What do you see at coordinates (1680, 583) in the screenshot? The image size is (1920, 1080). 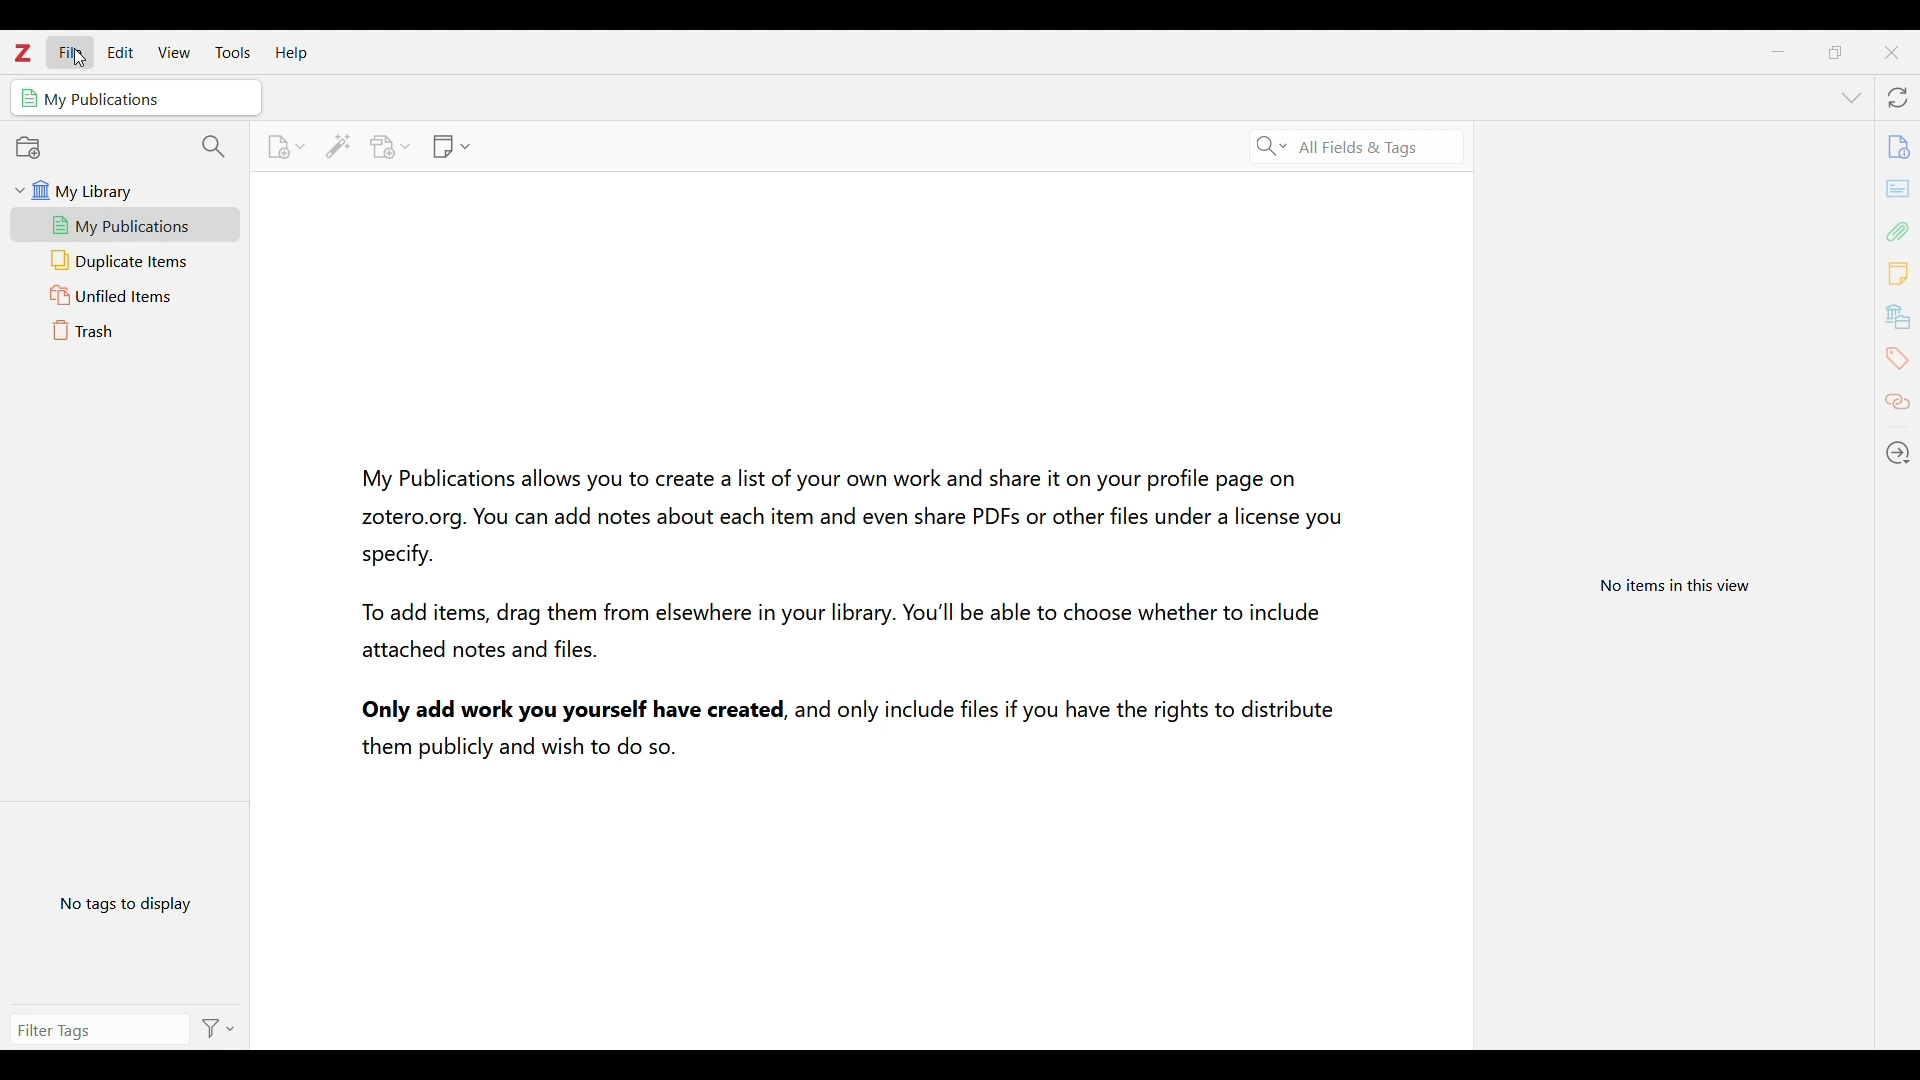 I see `View information specific to selected item` at bounding box center [1680, 583].